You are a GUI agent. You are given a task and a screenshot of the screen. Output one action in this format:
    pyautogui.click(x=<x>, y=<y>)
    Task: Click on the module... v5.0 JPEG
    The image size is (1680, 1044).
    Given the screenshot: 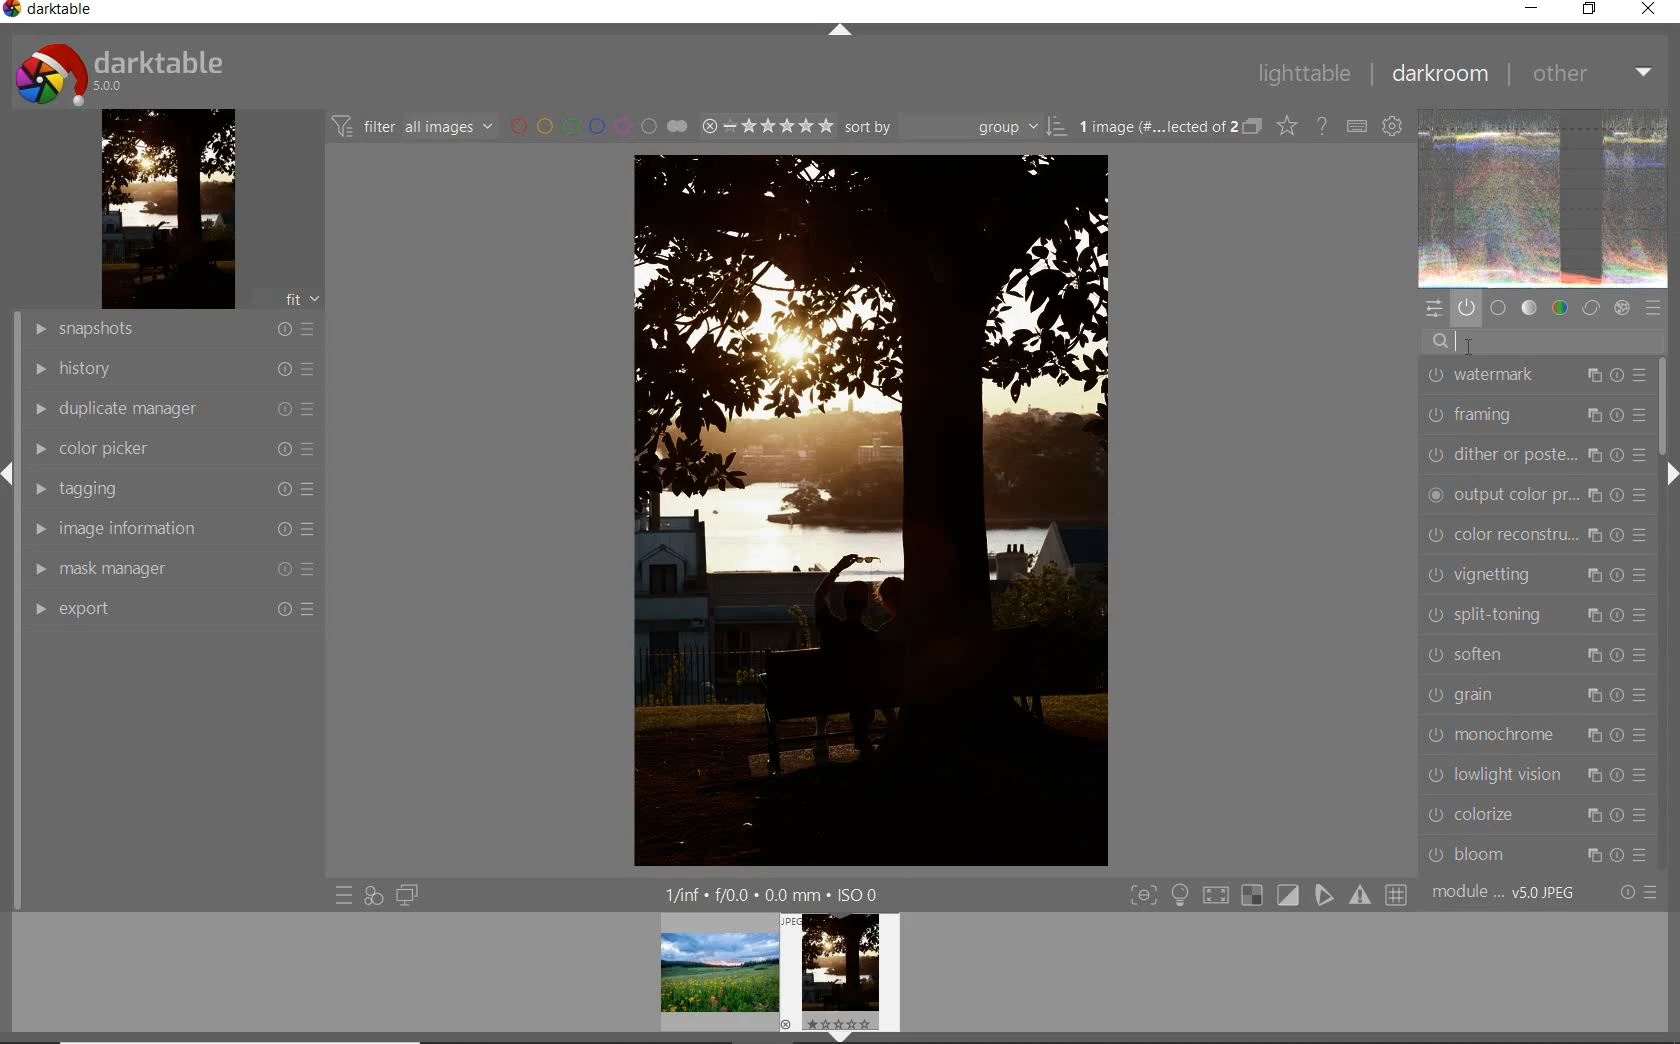 What is the action you would take?
    pyautogui.click(x=1507, y=892)
    